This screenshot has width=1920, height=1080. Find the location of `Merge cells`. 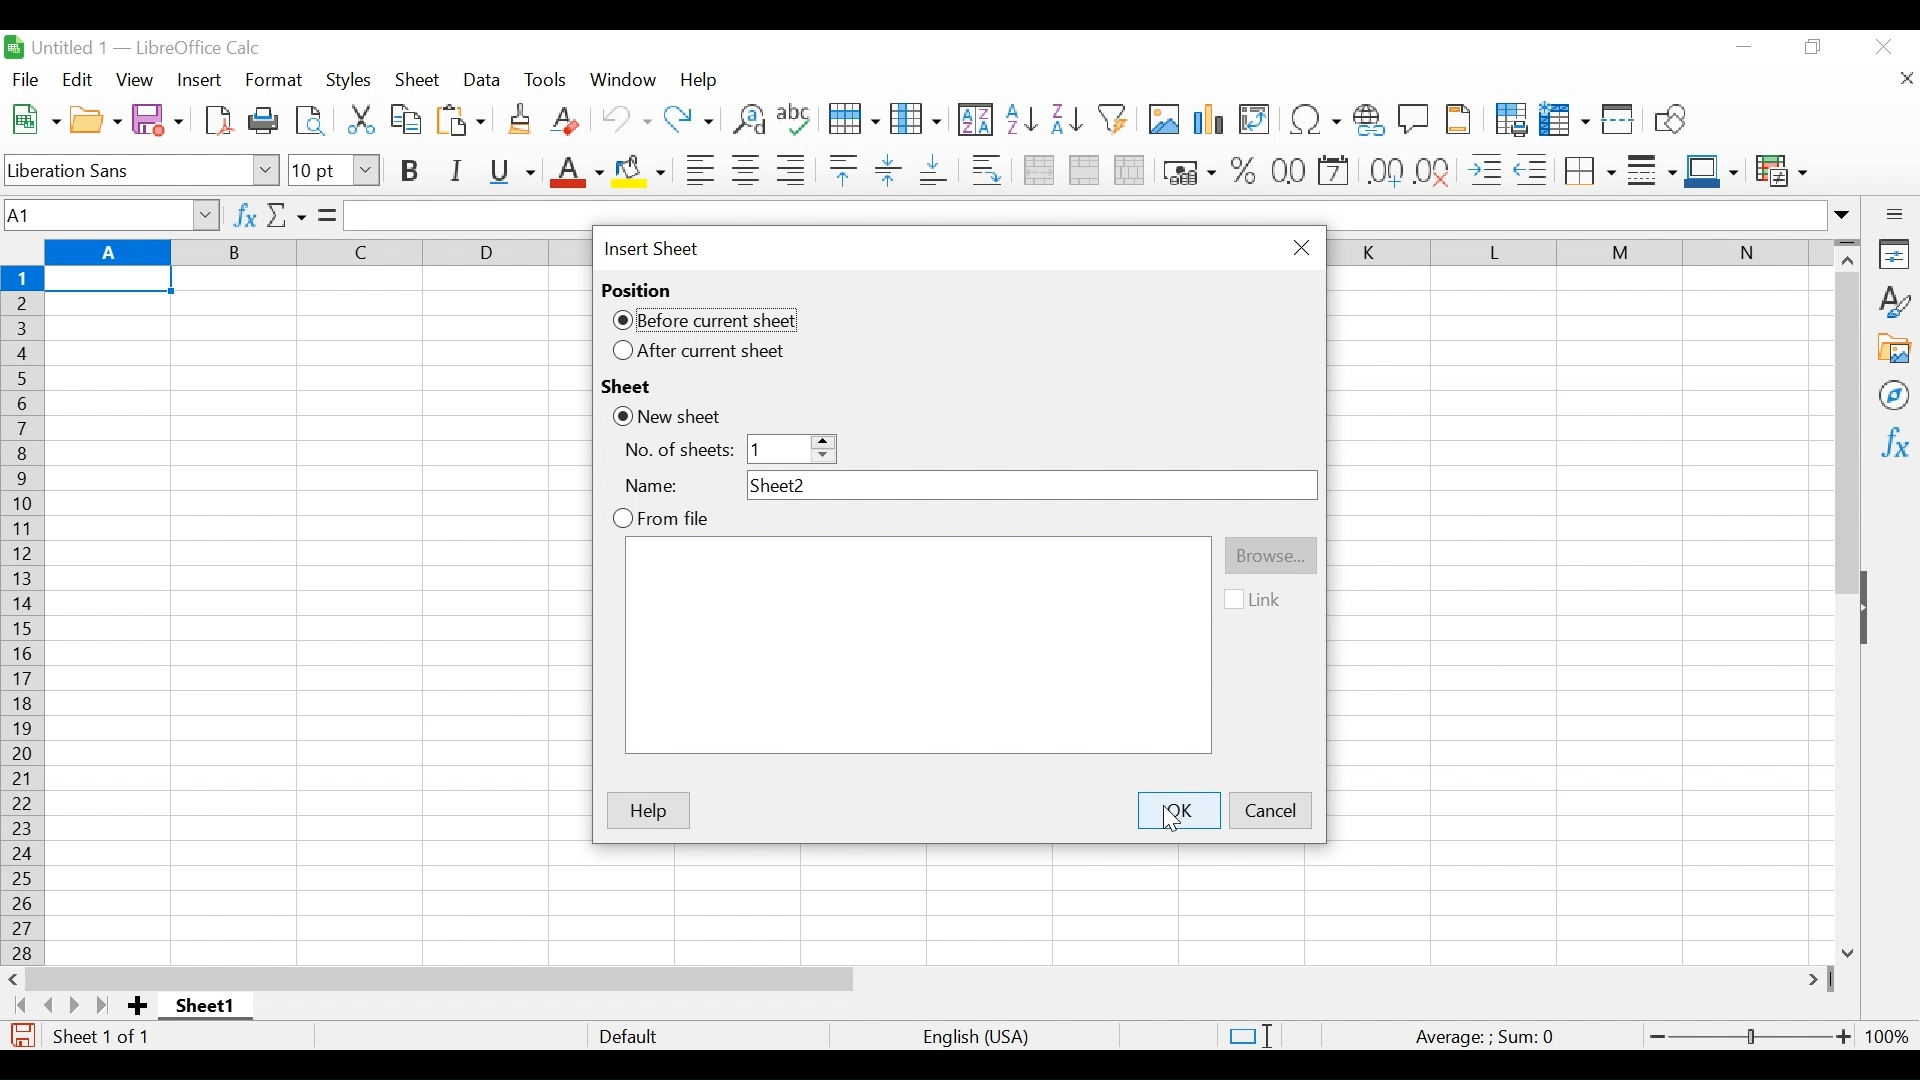

Merge cells is located at coordinates (1083, 170).